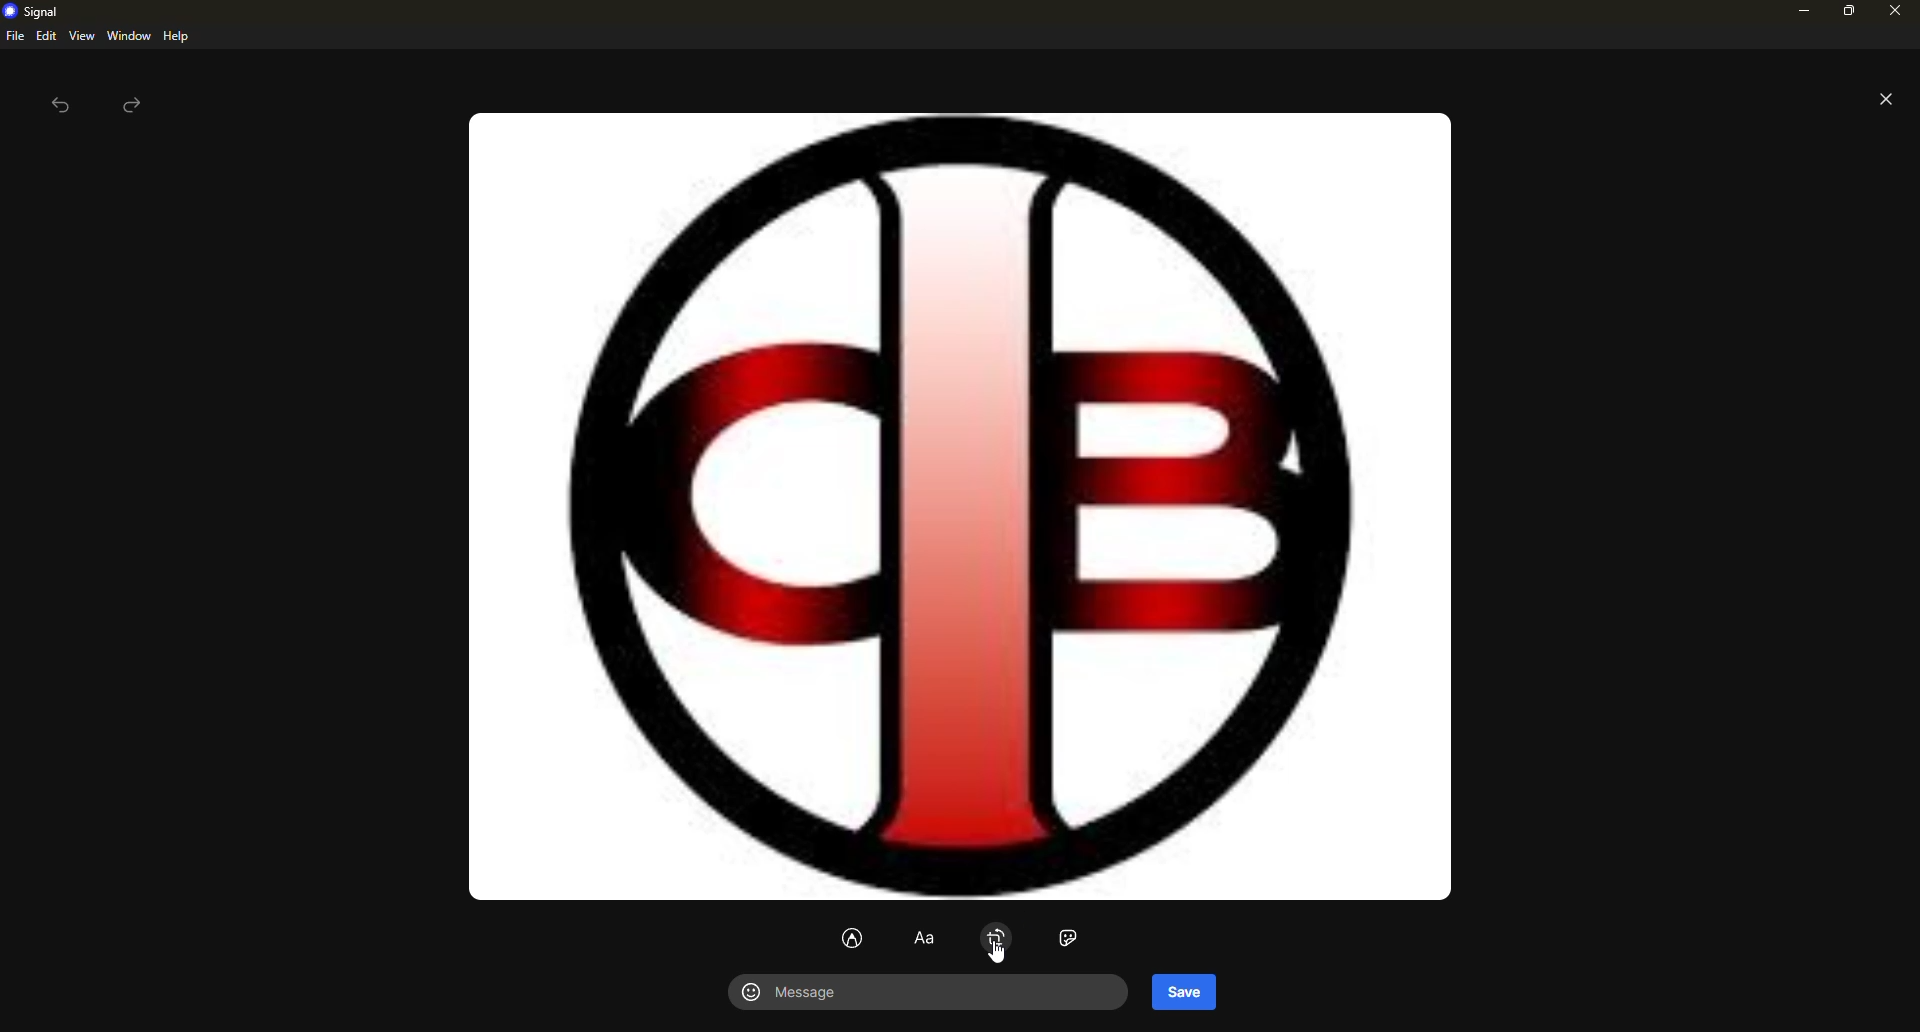 Image resolution: width=1920 pixels, height=1032 pixels. What do you see at coordinates (1071, 938) in the screenshot?
I see `sticker` at bounding box center [1071, 938].